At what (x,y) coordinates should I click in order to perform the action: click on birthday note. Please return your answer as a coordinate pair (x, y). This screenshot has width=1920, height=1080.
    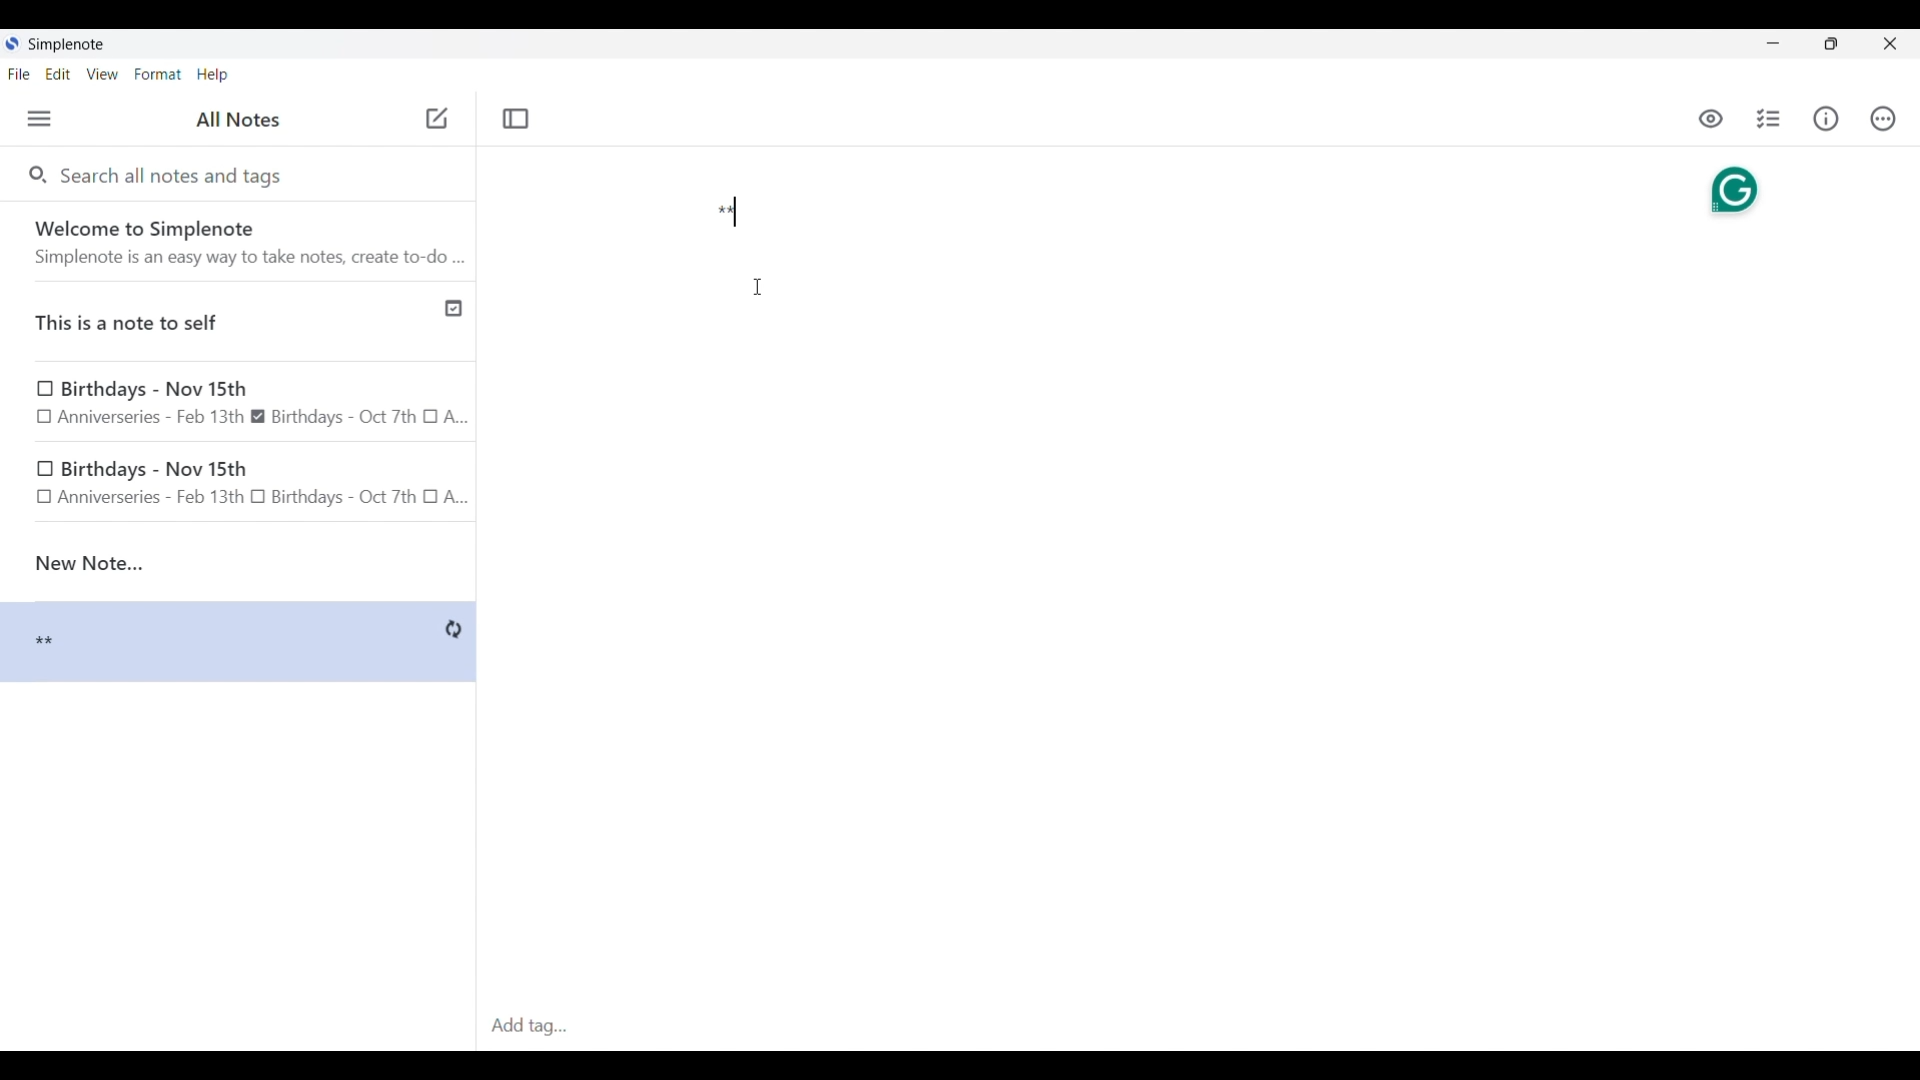
    Looking at the image, I should click on (240, 486).